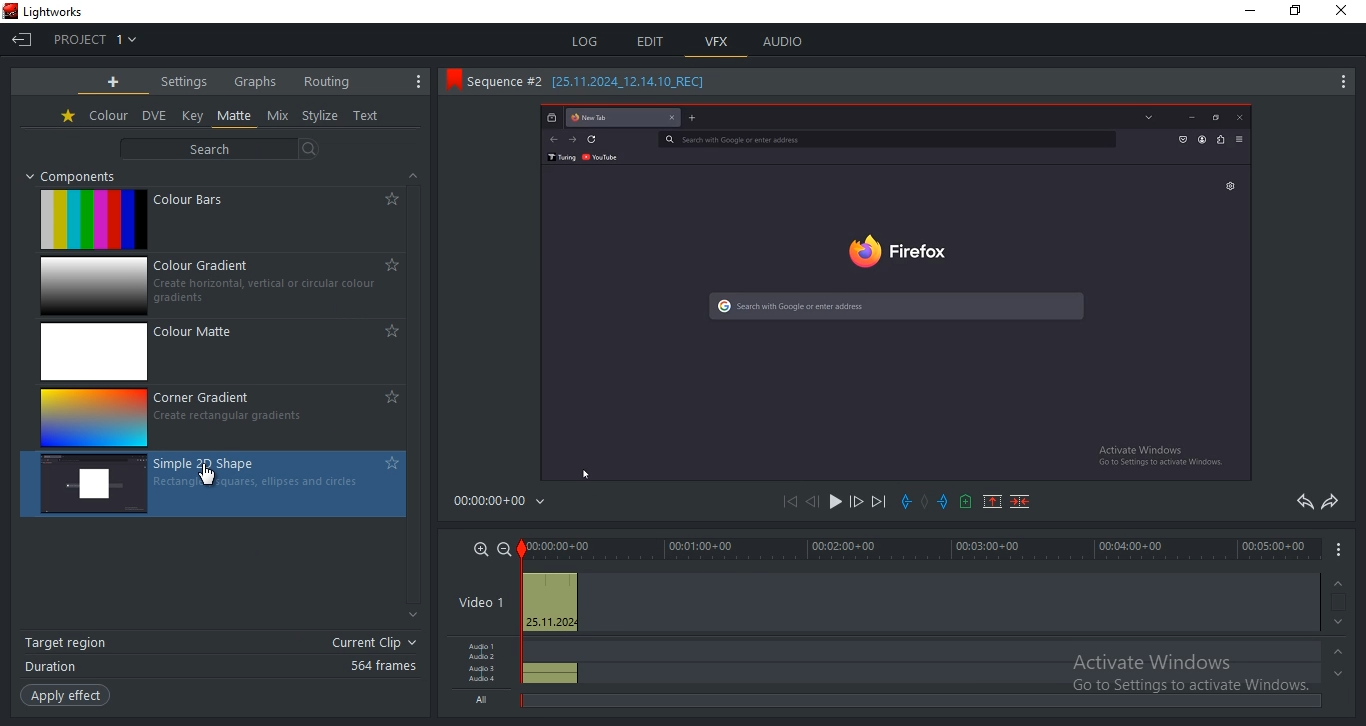 The height and width of the screenshot is (726, 1366). I want to click on close, so click(1346, 12).